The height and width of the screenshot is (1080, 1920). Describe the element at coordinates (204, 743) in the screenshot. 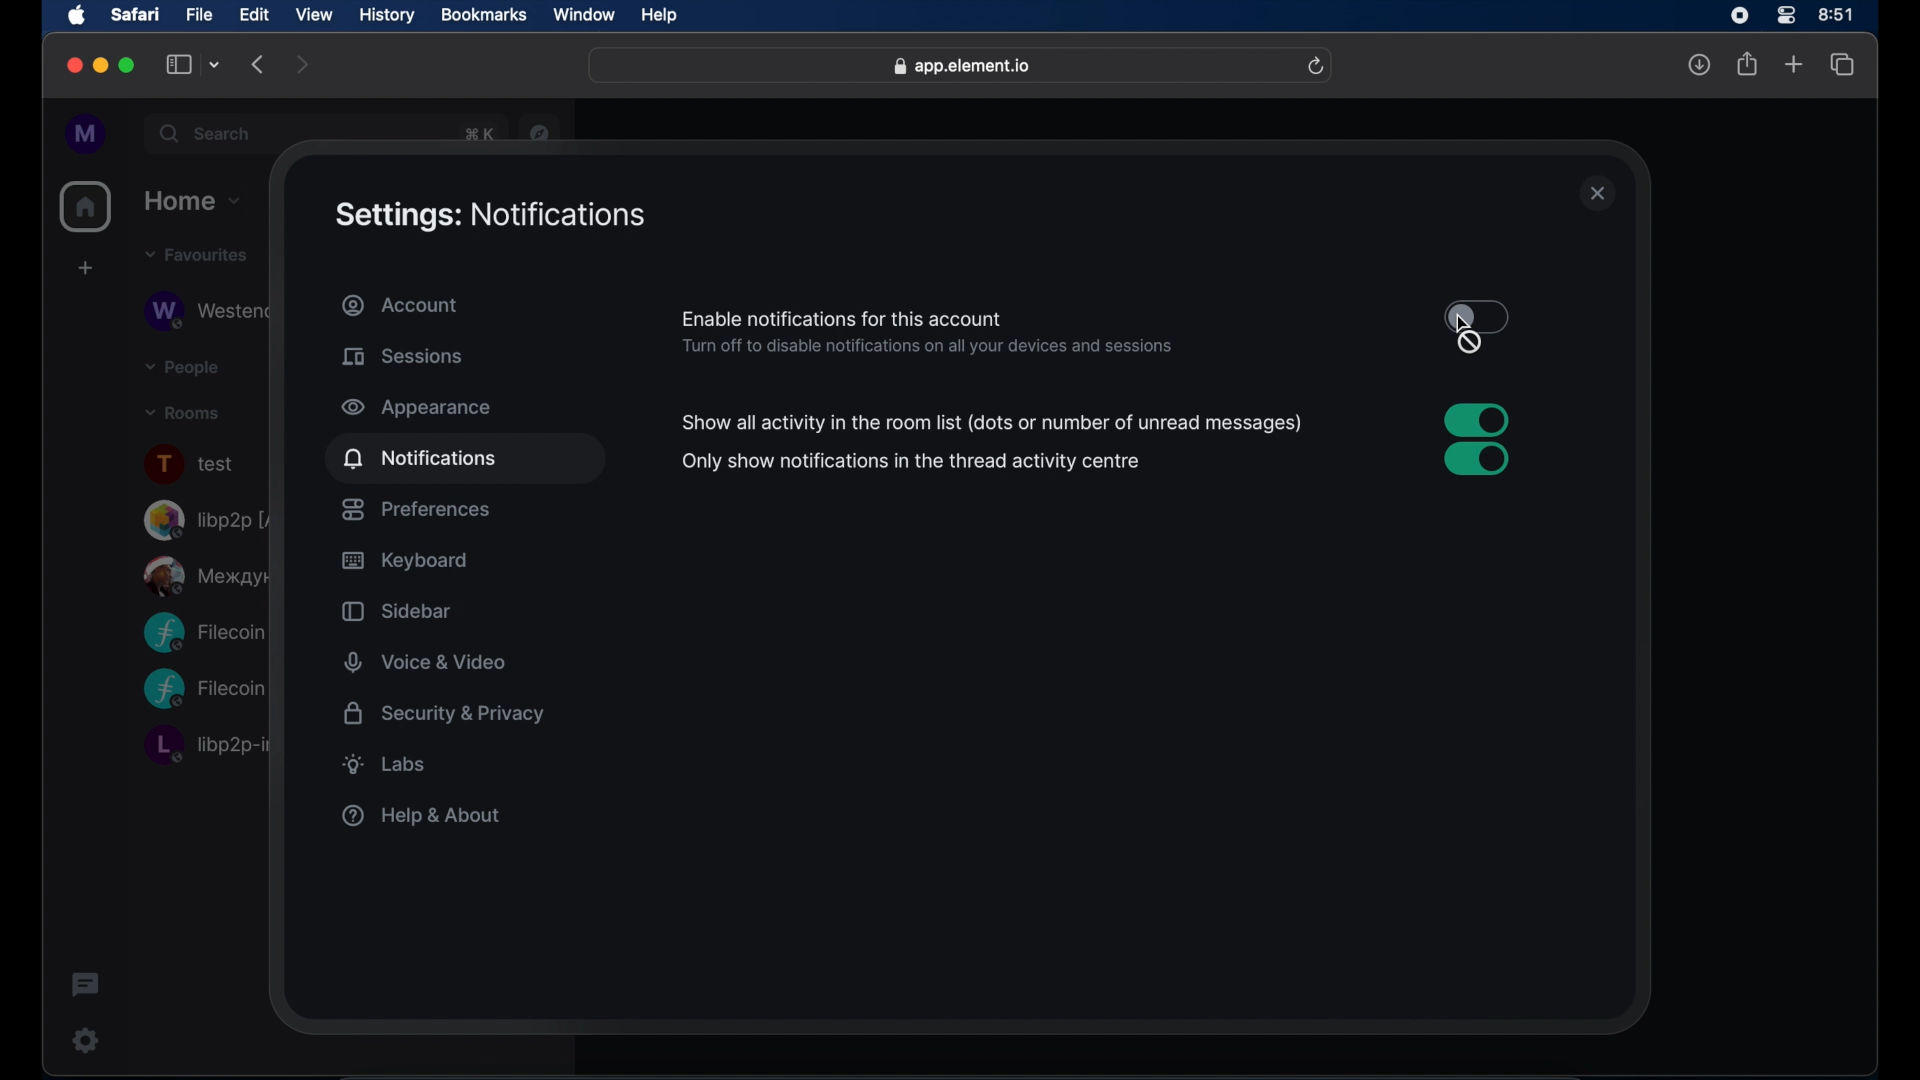

I see `libp2p` at that location.